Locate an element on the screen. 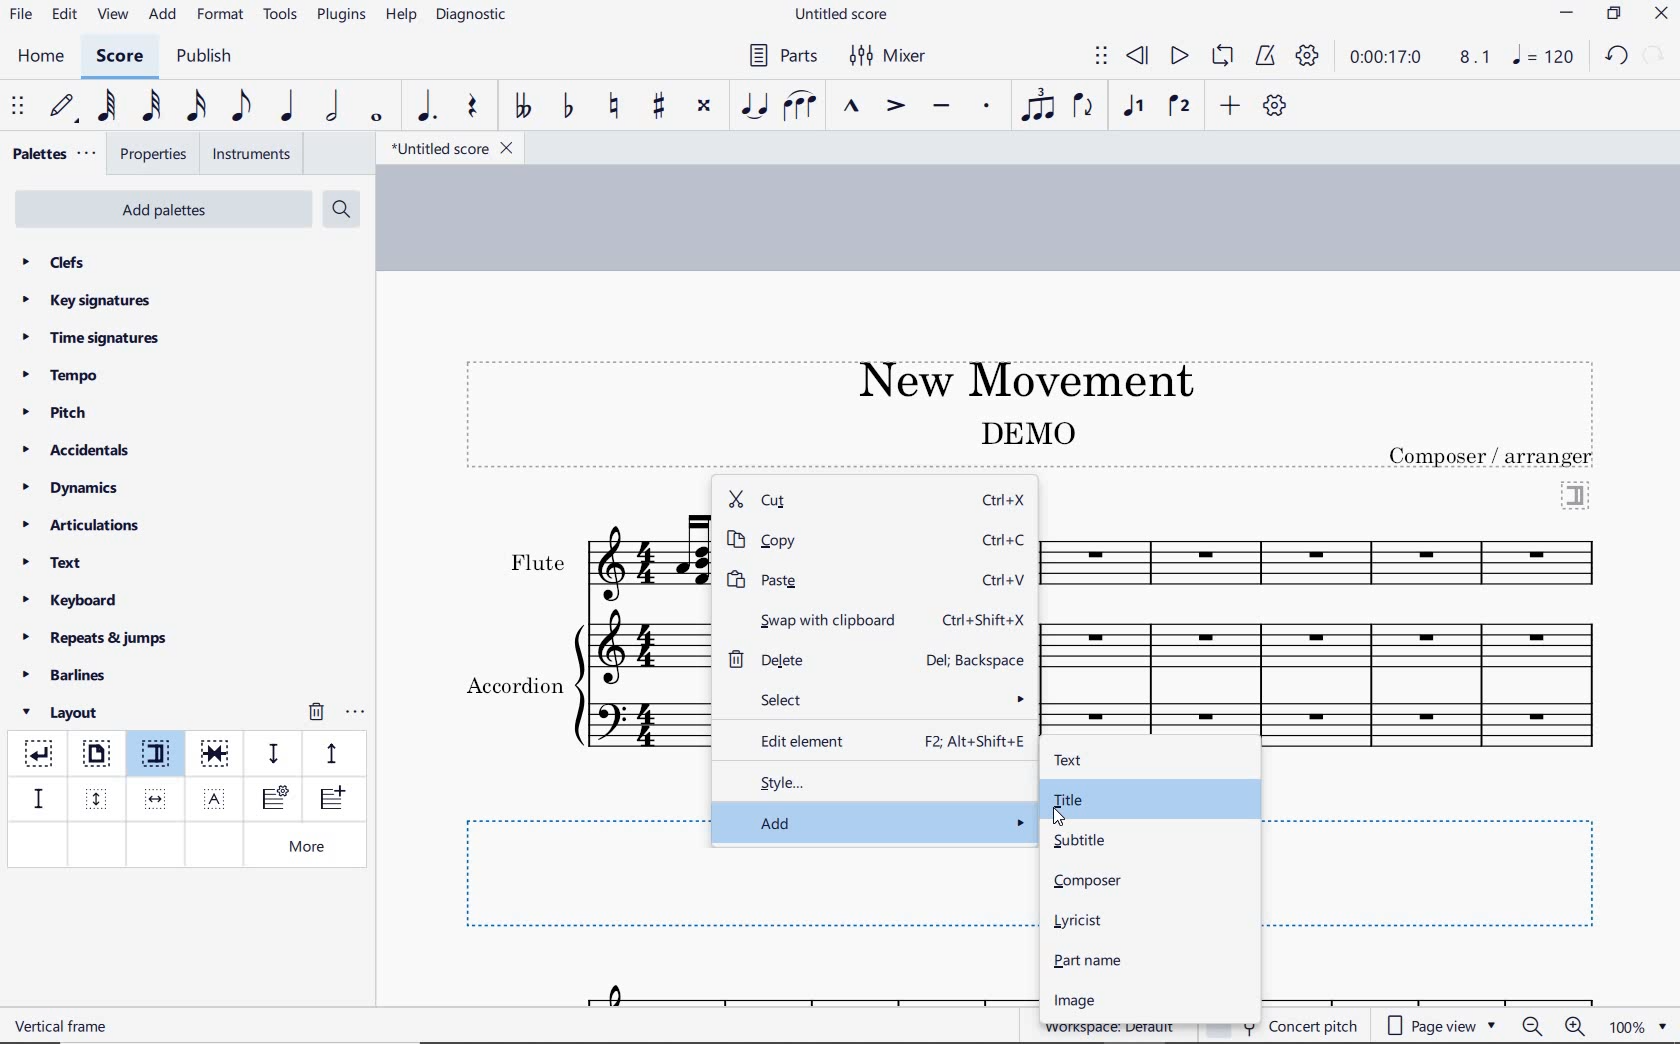  view is located at coordinates (110, 16).